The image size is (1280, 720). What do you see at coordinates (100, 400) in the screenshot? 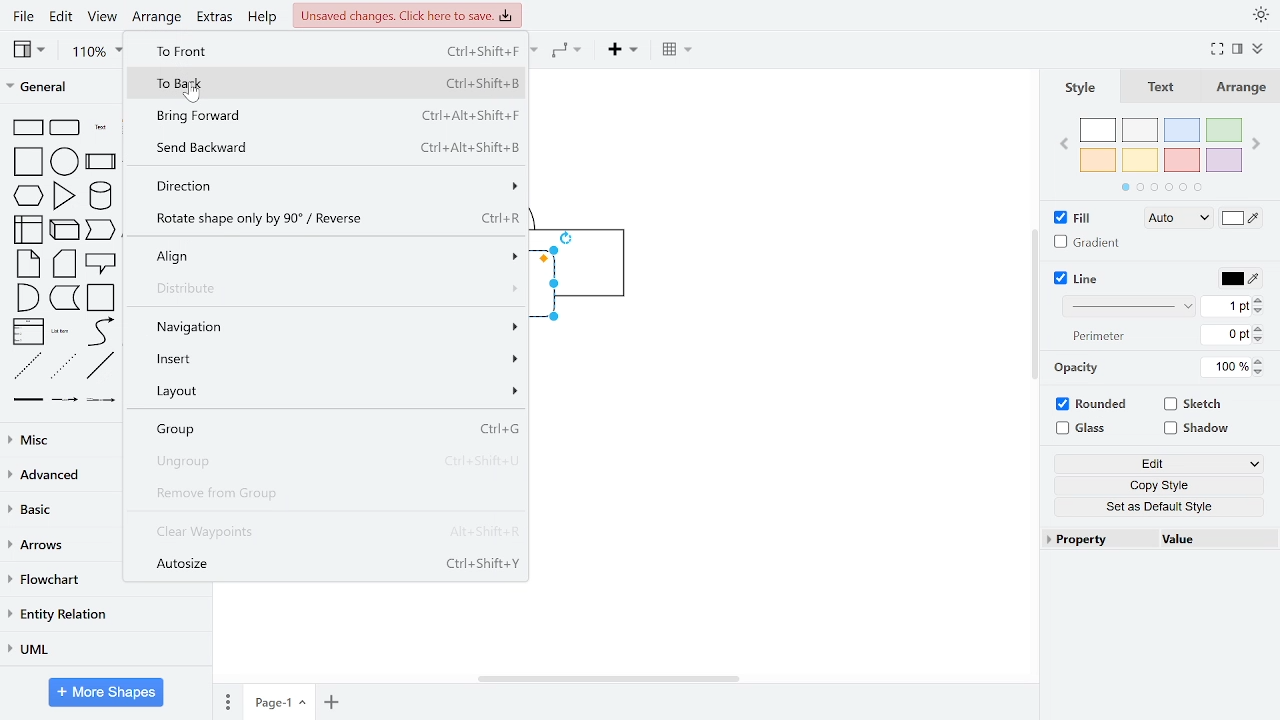
I see `connector with 2 label` at bounding box center [100, 400].